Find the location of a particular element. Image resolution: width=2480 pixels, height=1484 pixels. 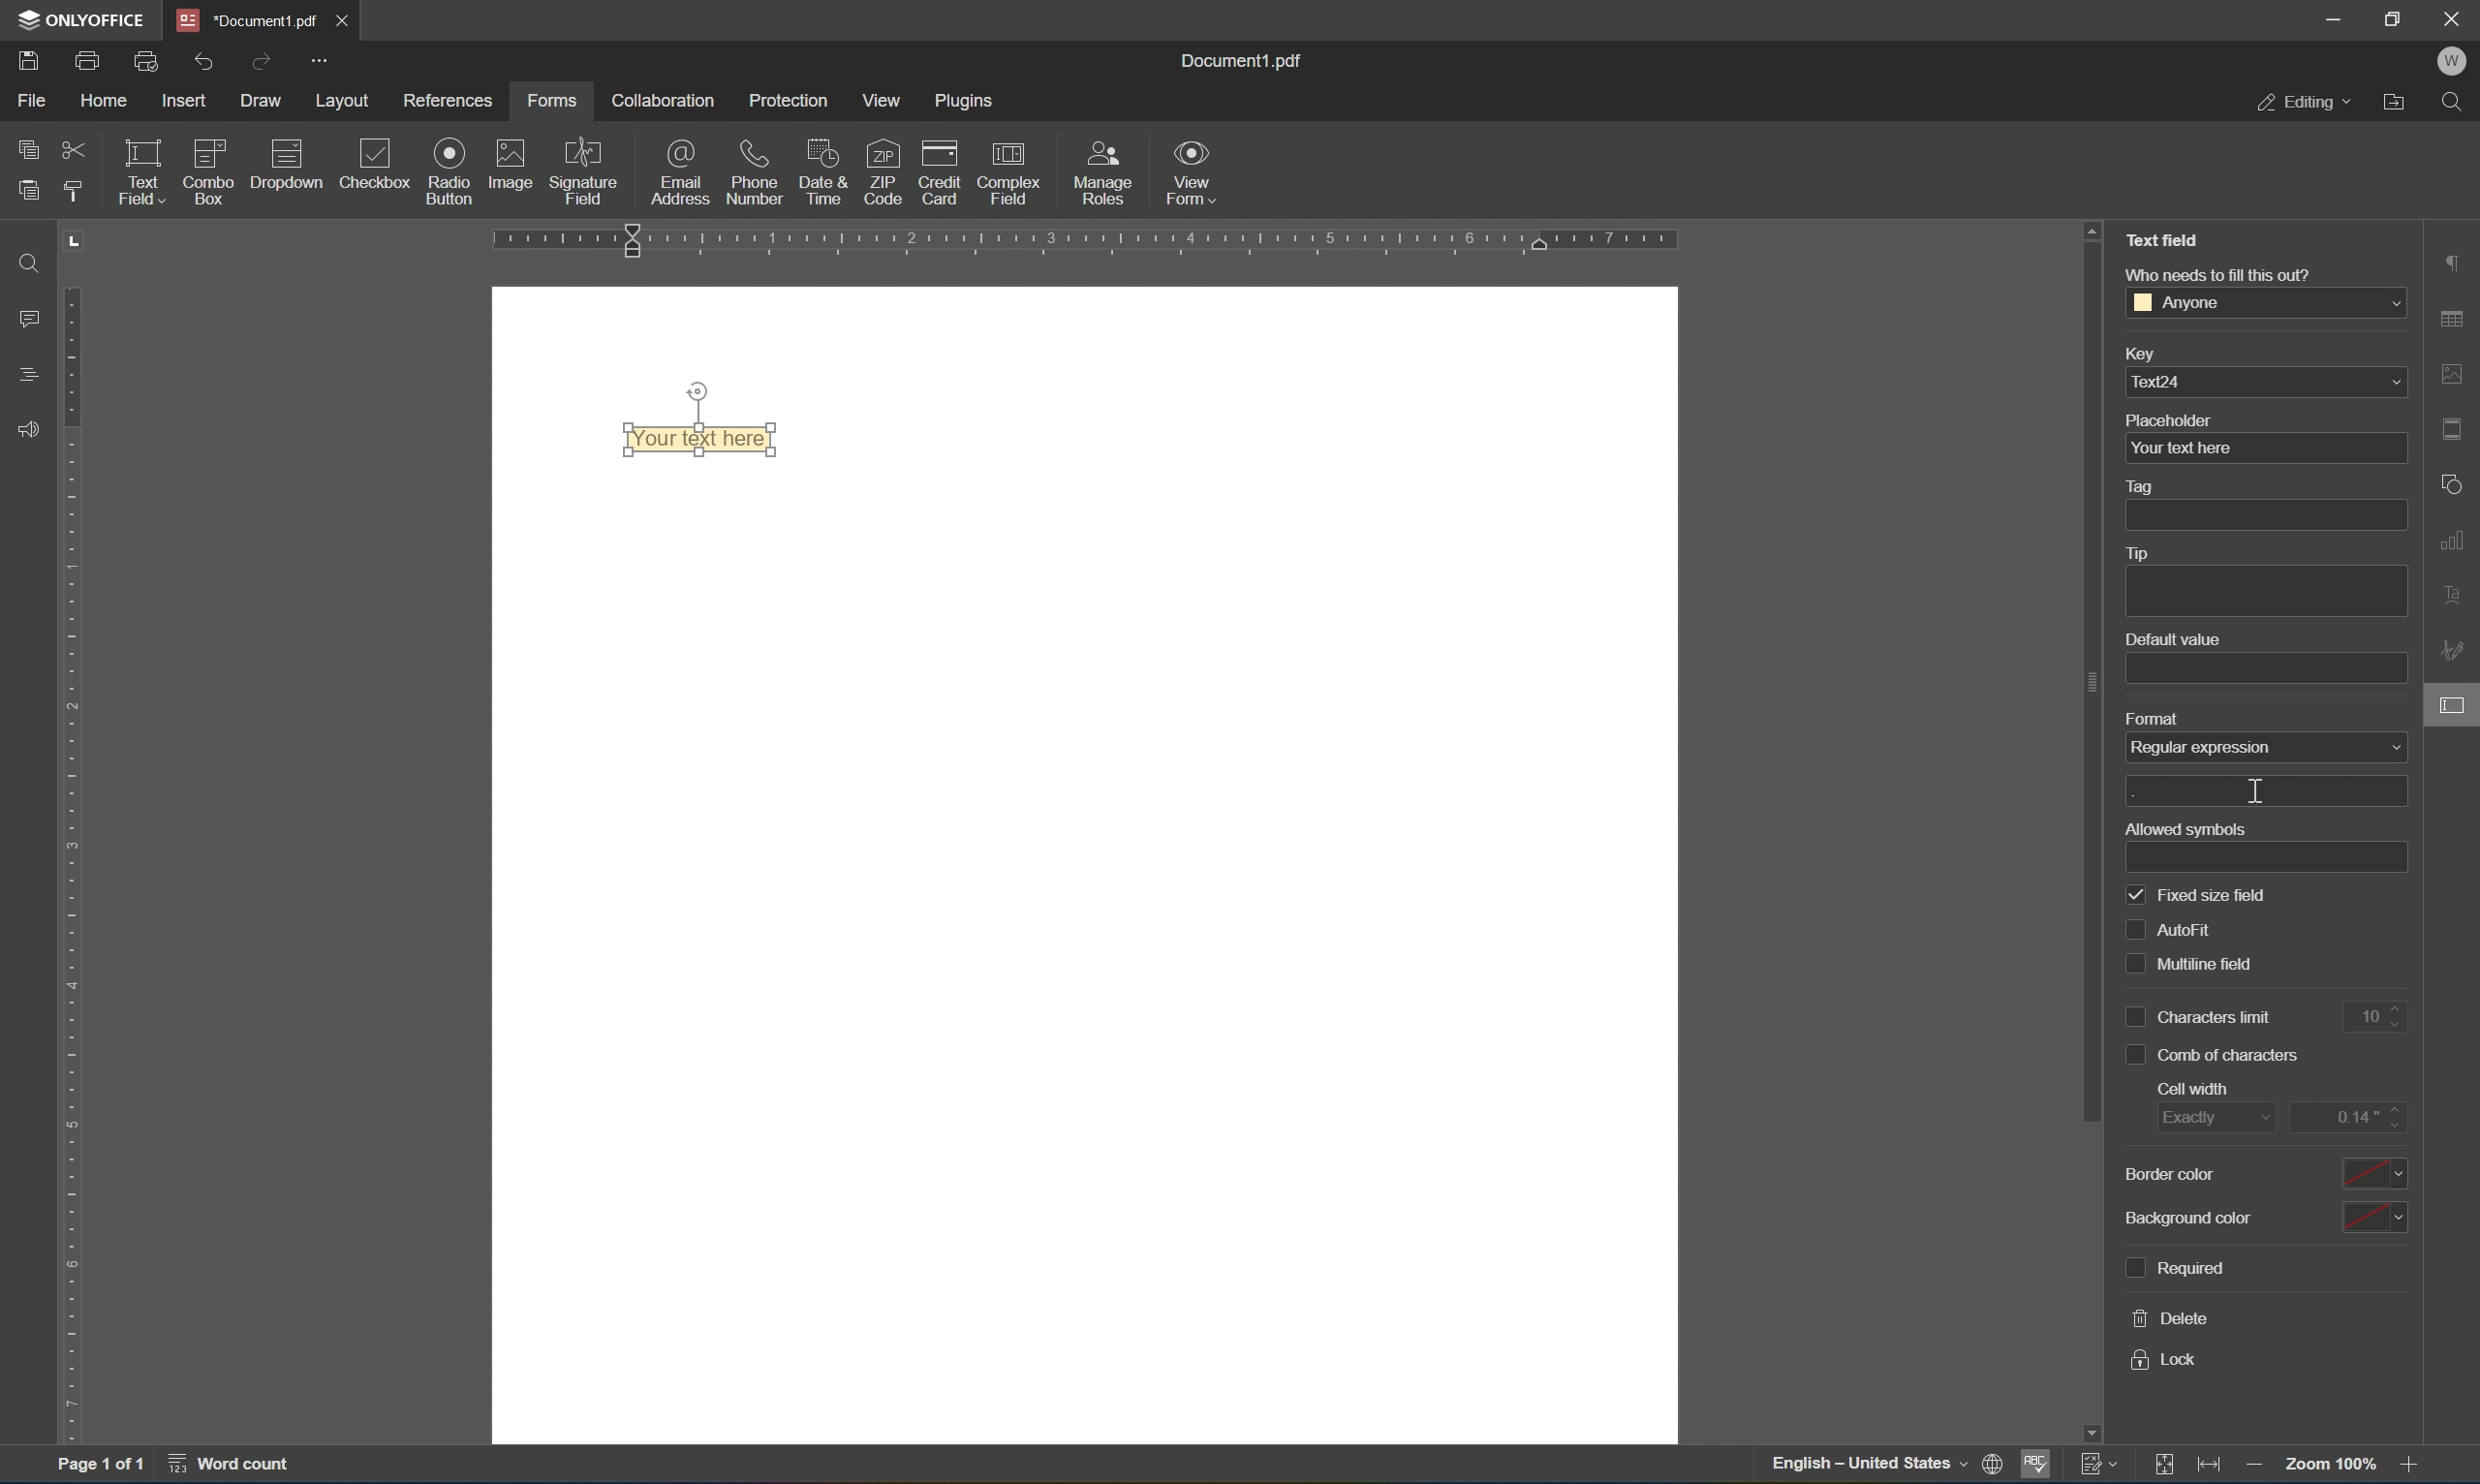

ruler is located at coordinates (77, 863).